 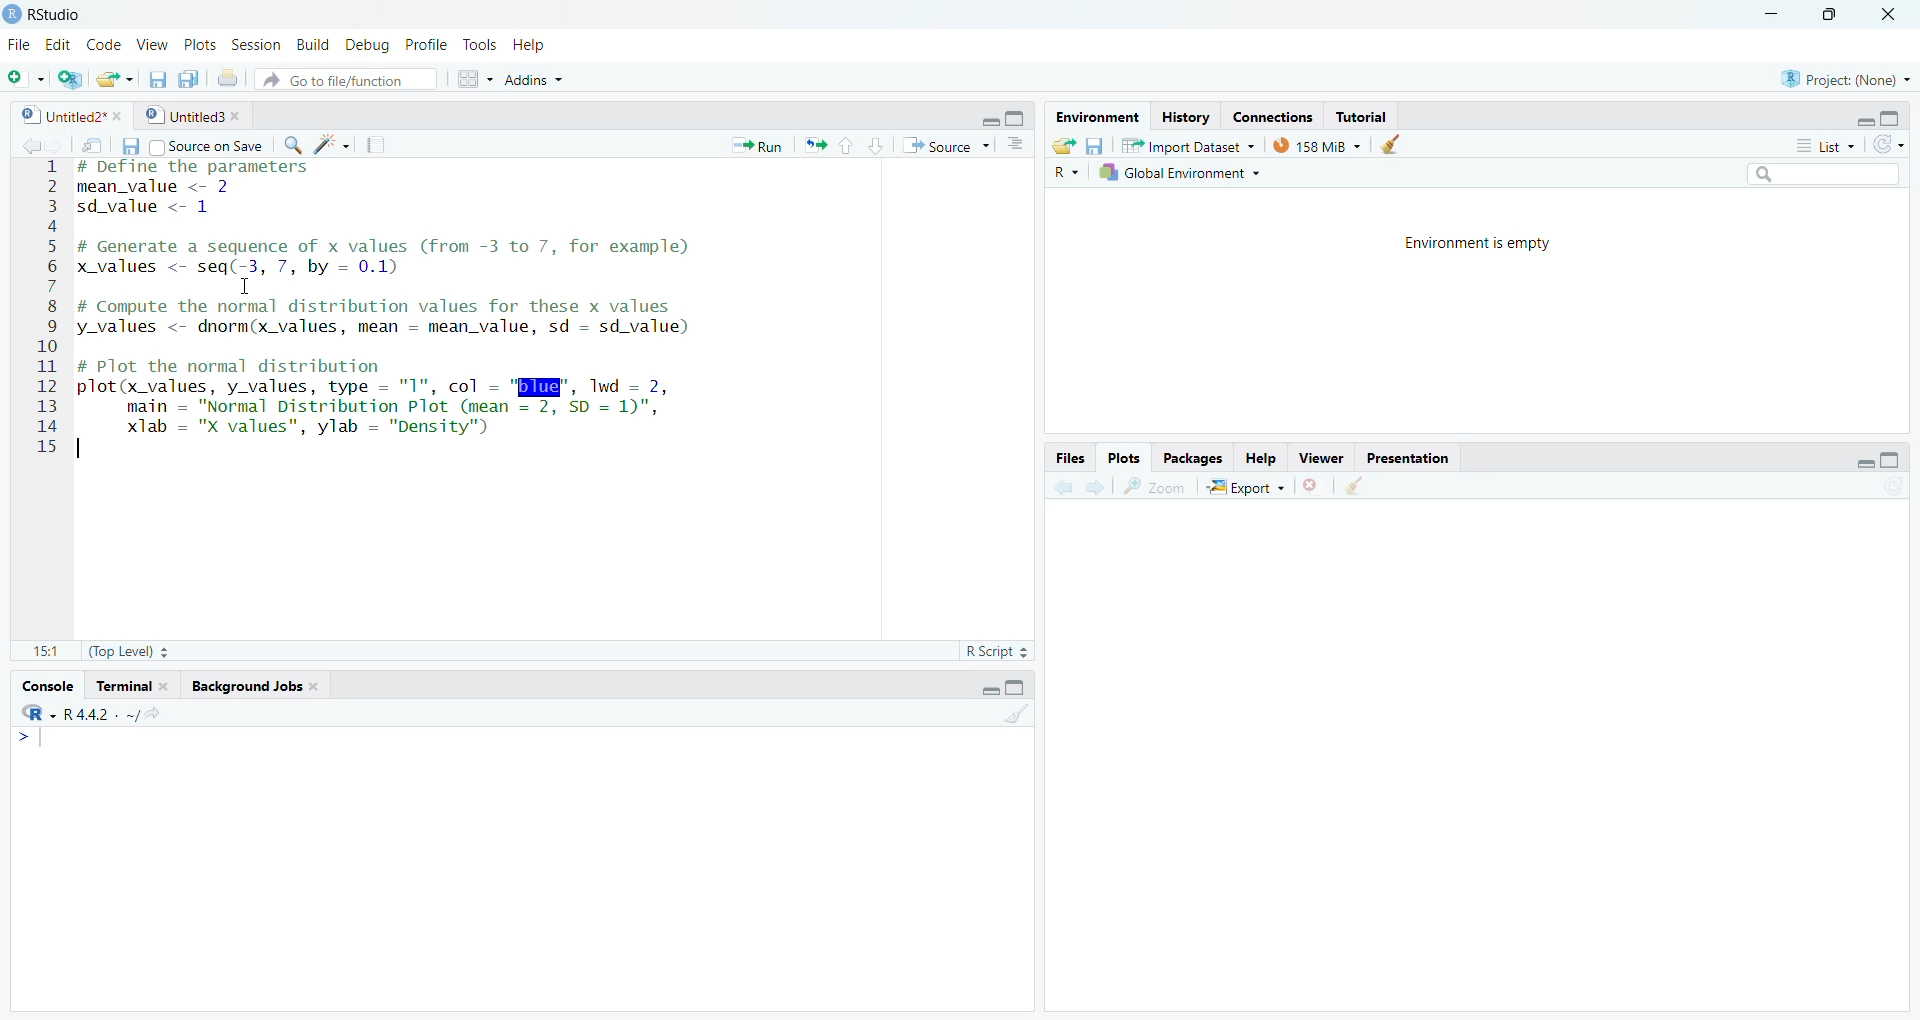 I want to click on forward/backward, so click(x=1085, y=483).